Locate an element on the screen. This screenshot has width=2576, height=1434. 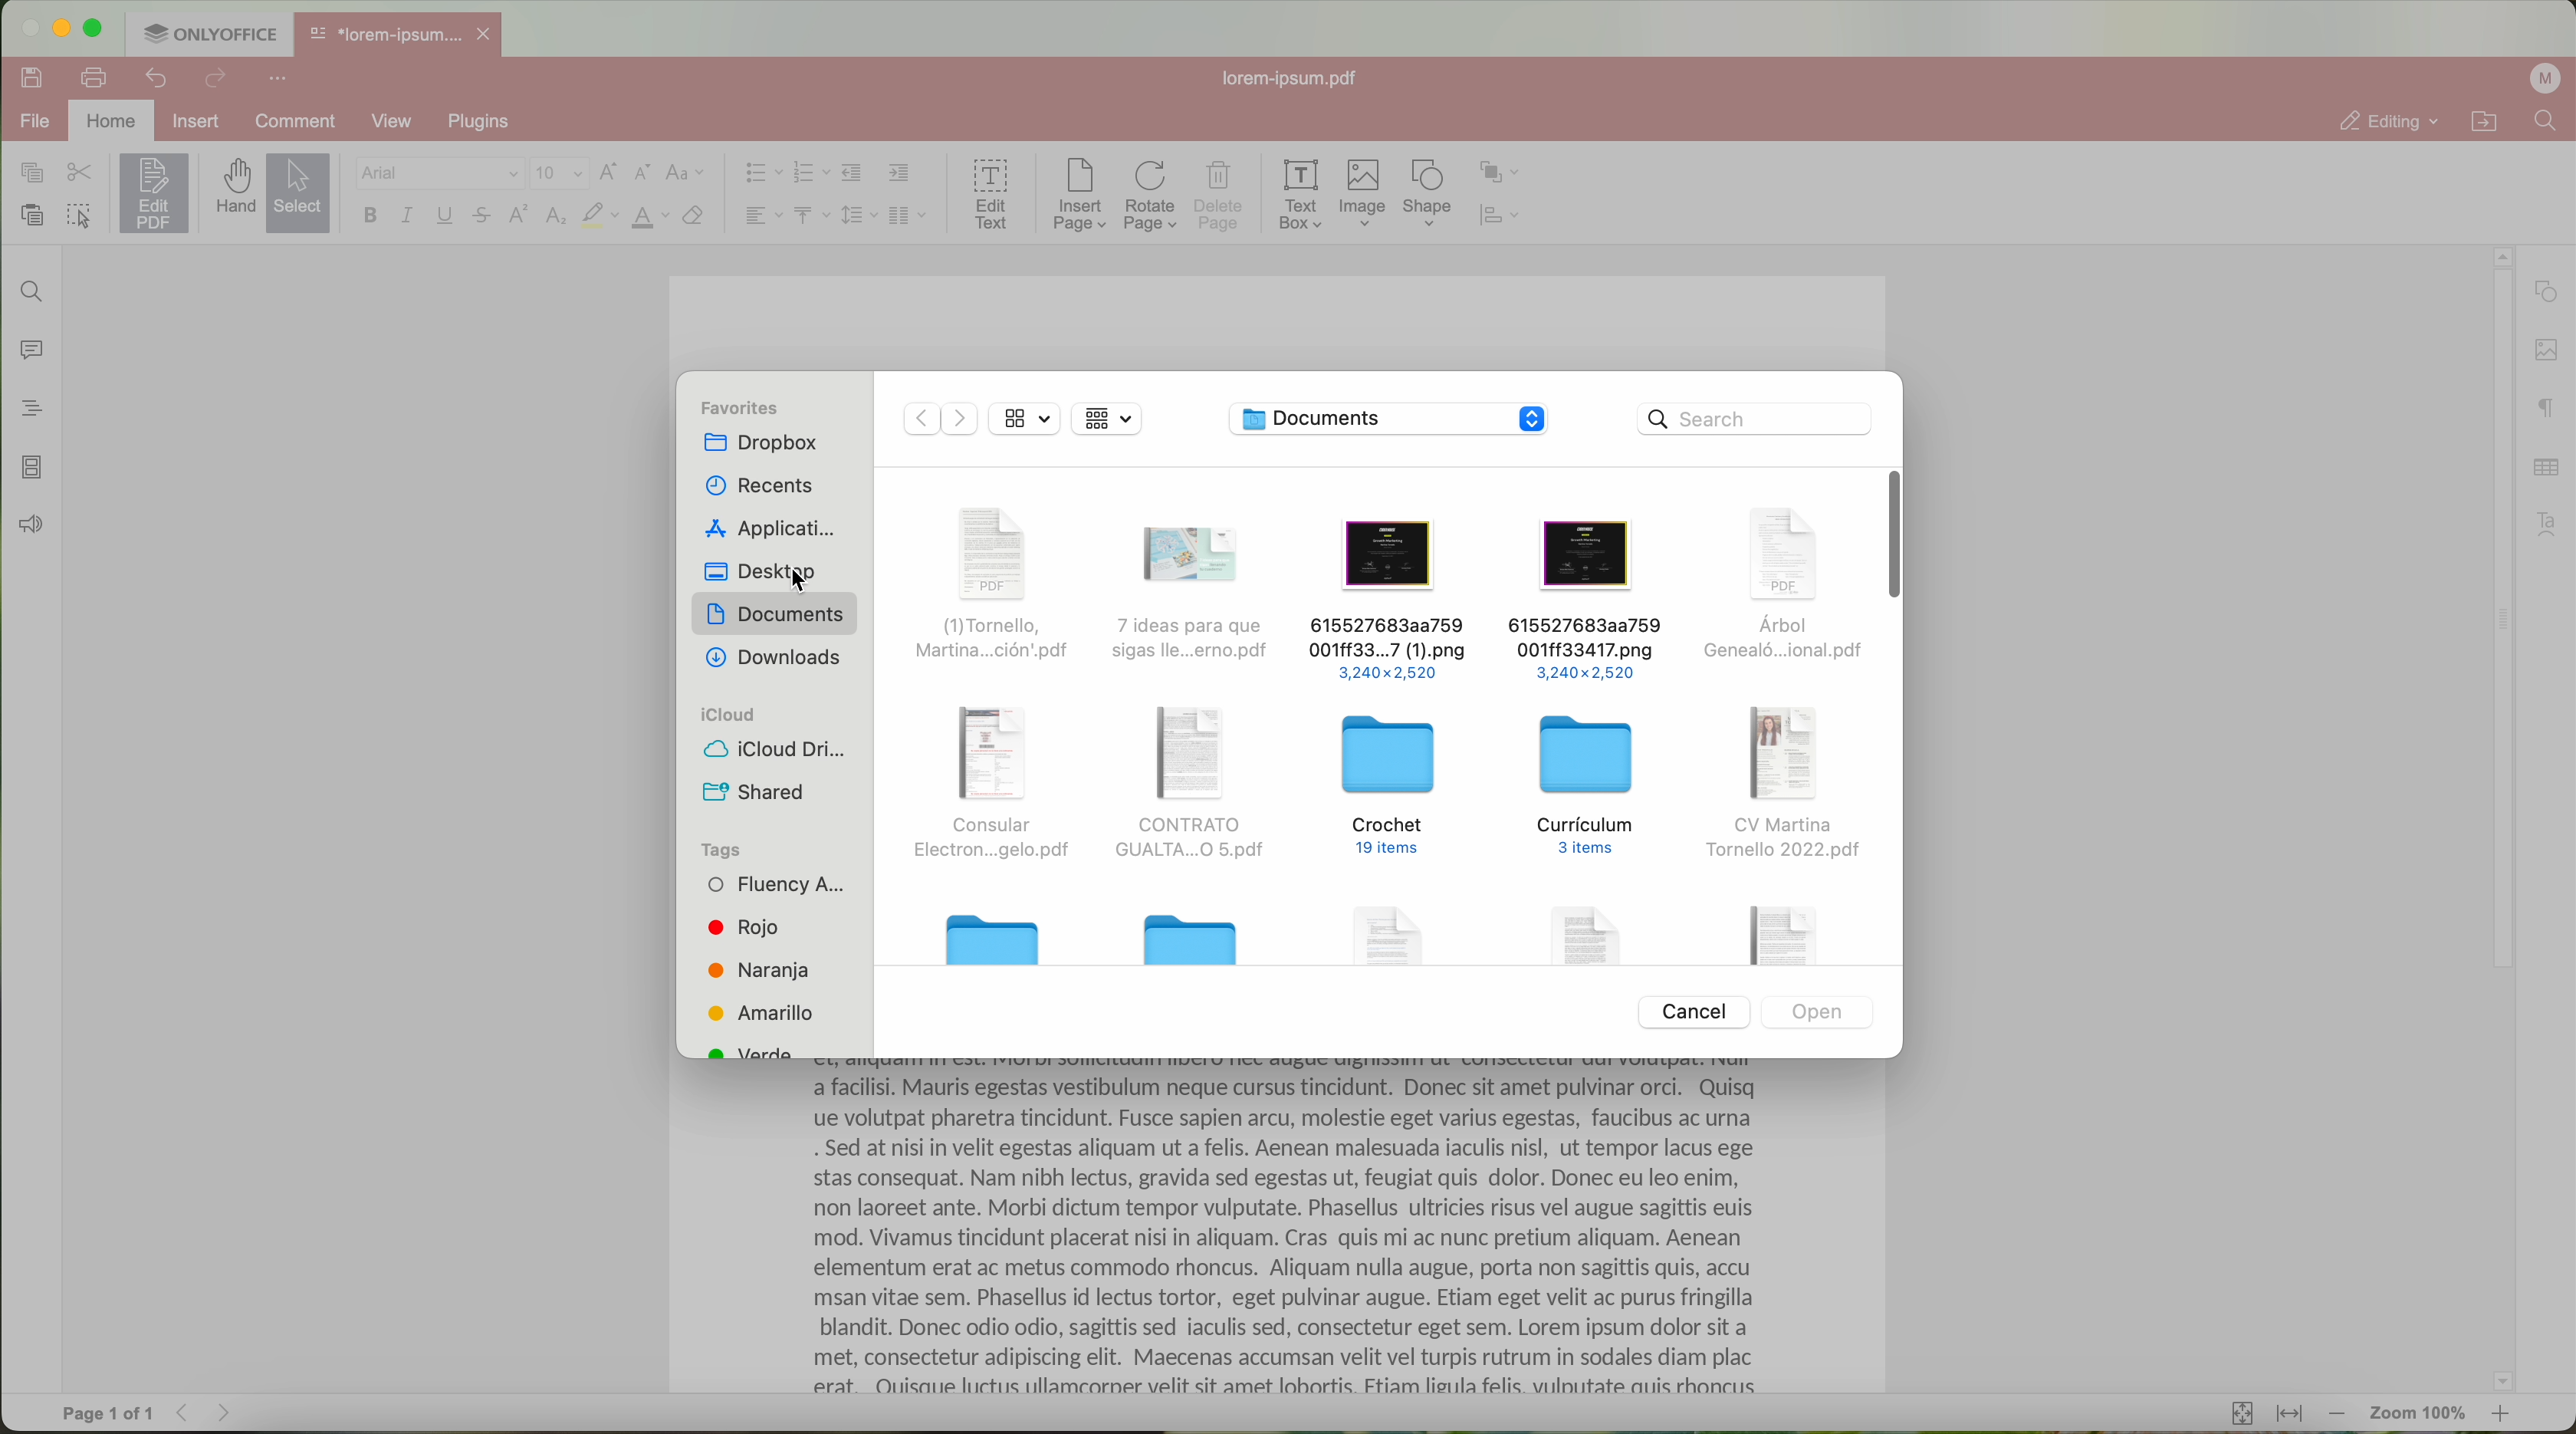
shape settings is located at coordinates (2545, 292).